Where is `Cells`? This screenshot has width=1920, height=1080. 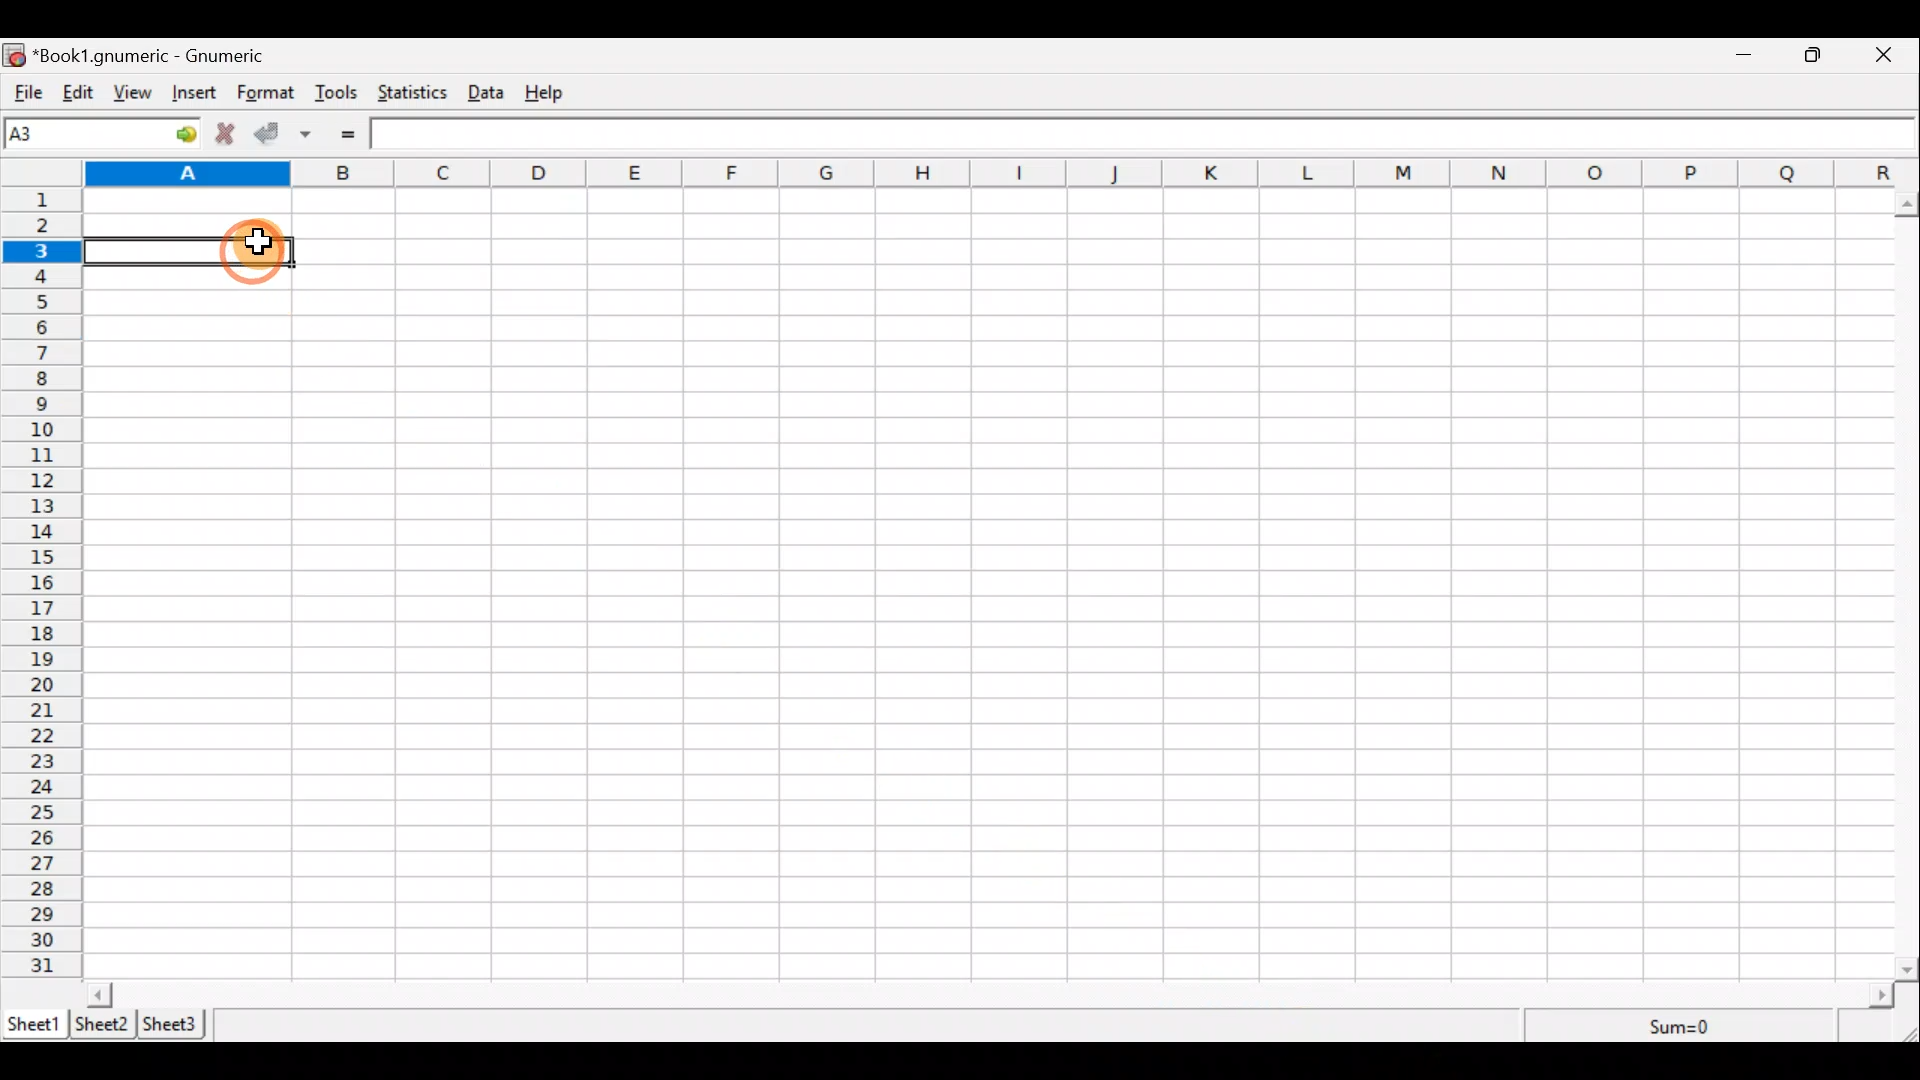
Cells is located at coordinates (986, 586).